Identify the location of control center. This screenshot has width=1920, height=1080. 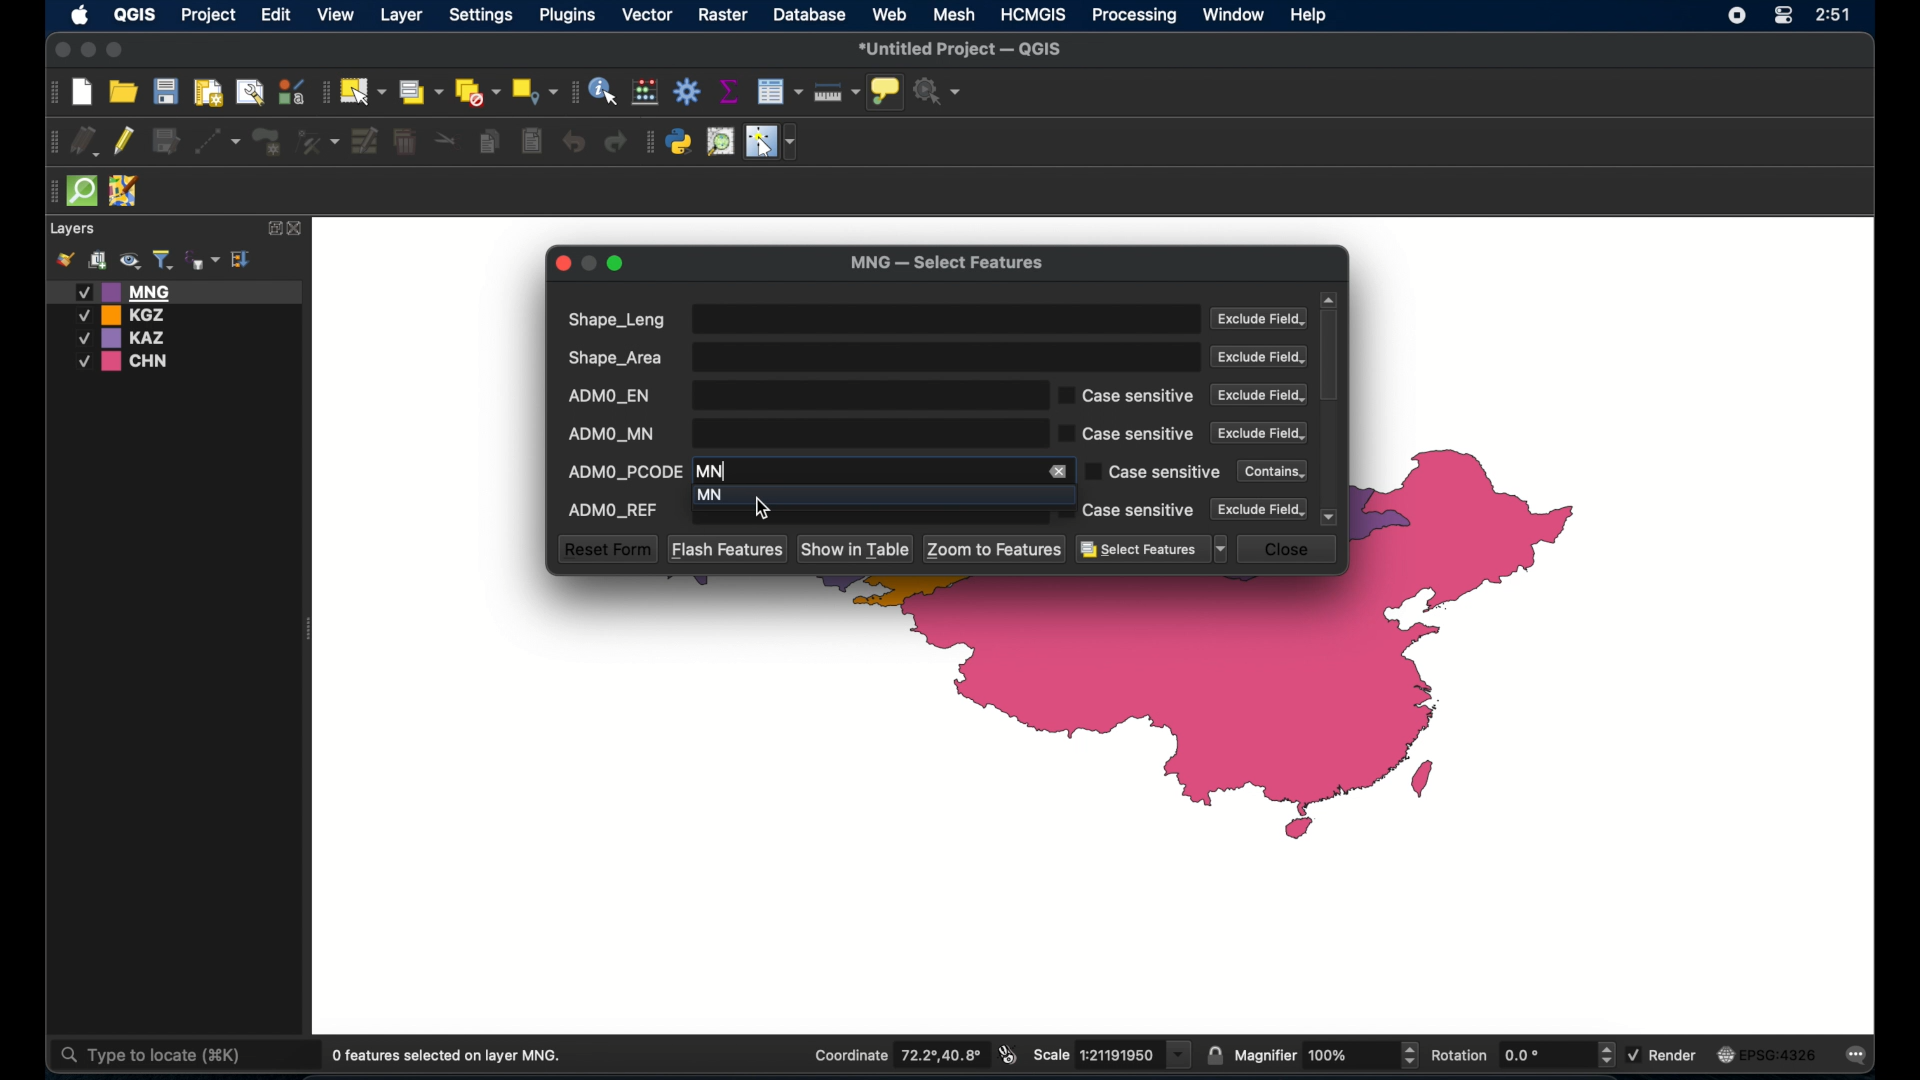
(1782, 17).